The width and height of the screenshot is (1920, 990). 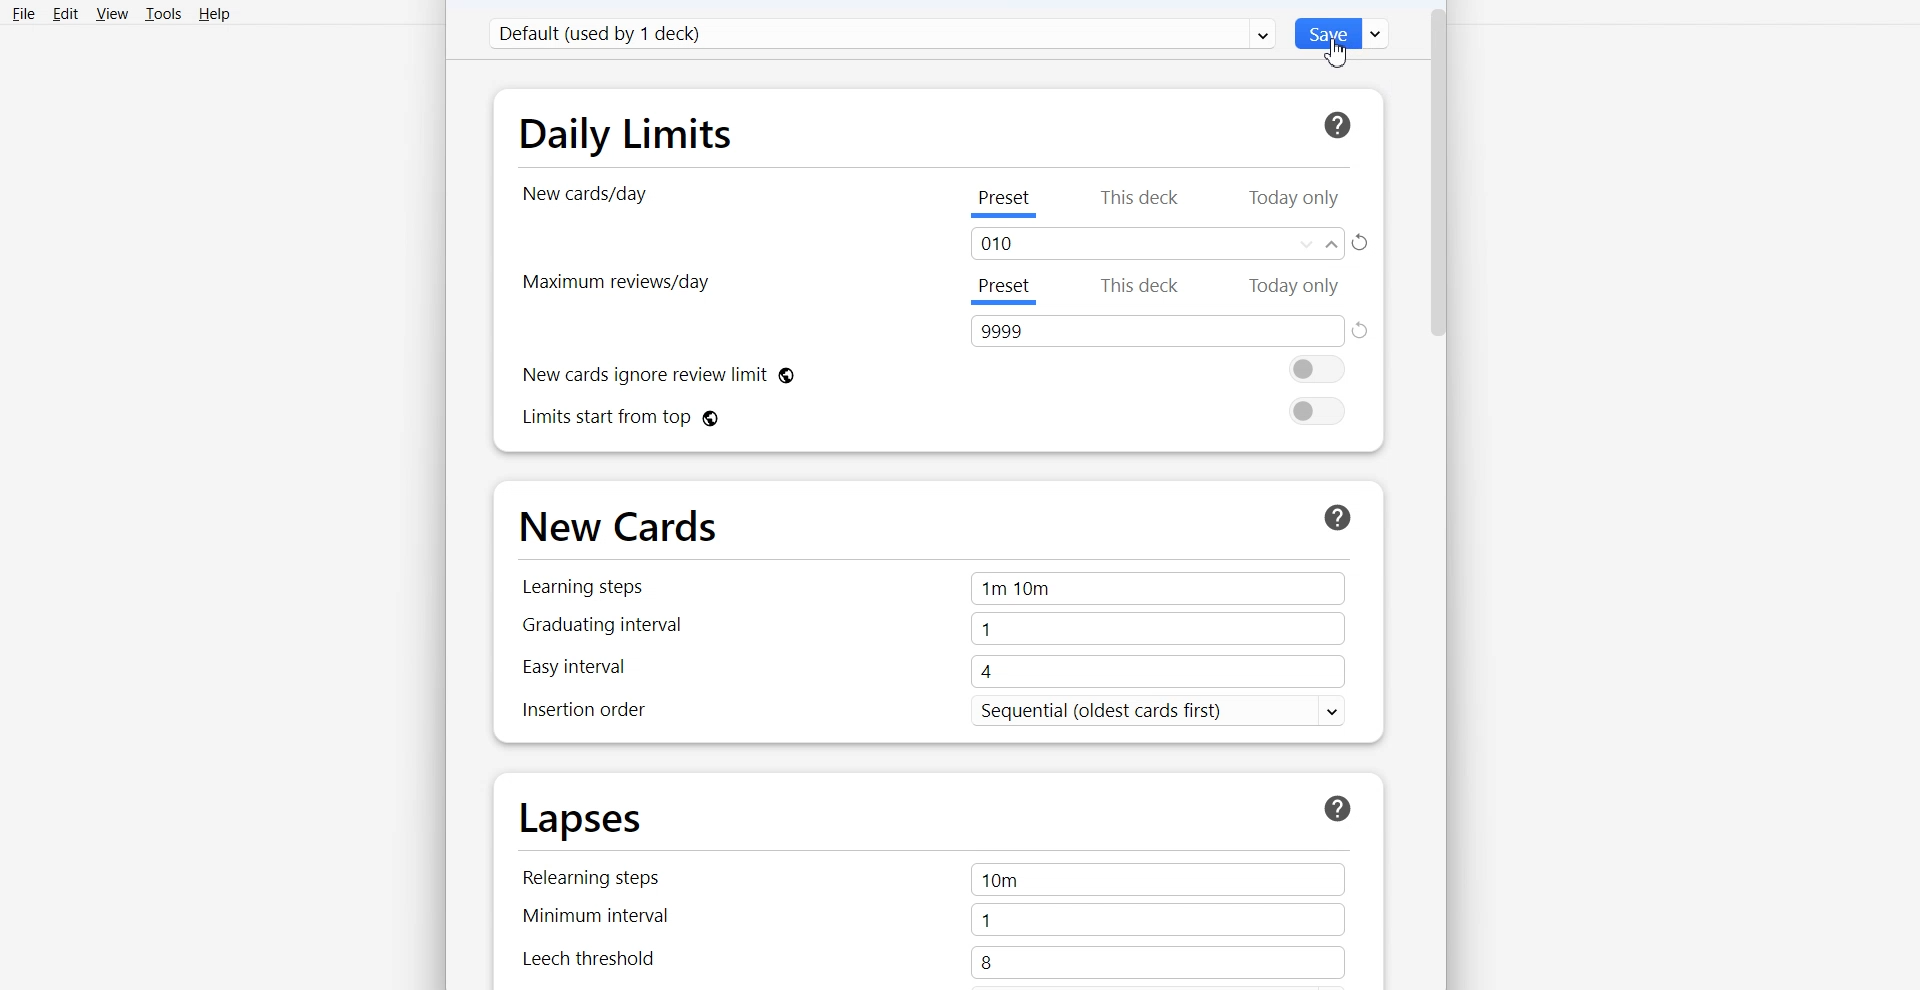 I want to click on Today only, so click(x=1294, y=200).